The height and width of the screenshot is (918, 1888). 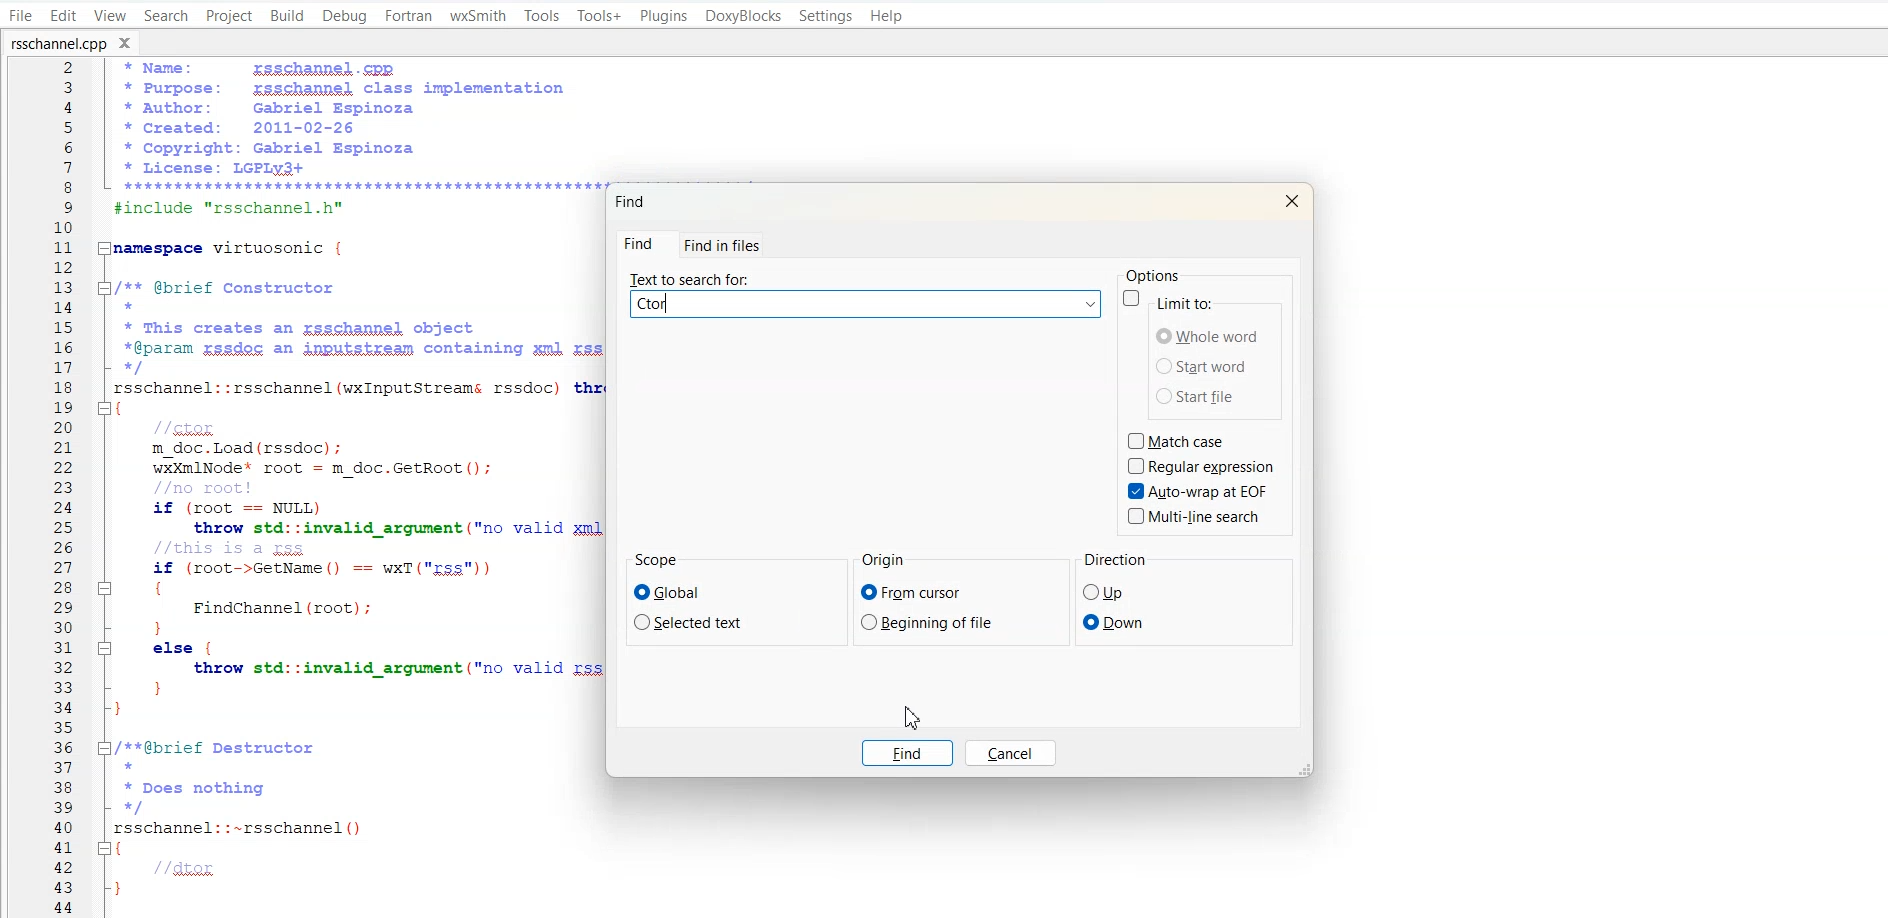 I want to click on File, so click(x=21, y=15).